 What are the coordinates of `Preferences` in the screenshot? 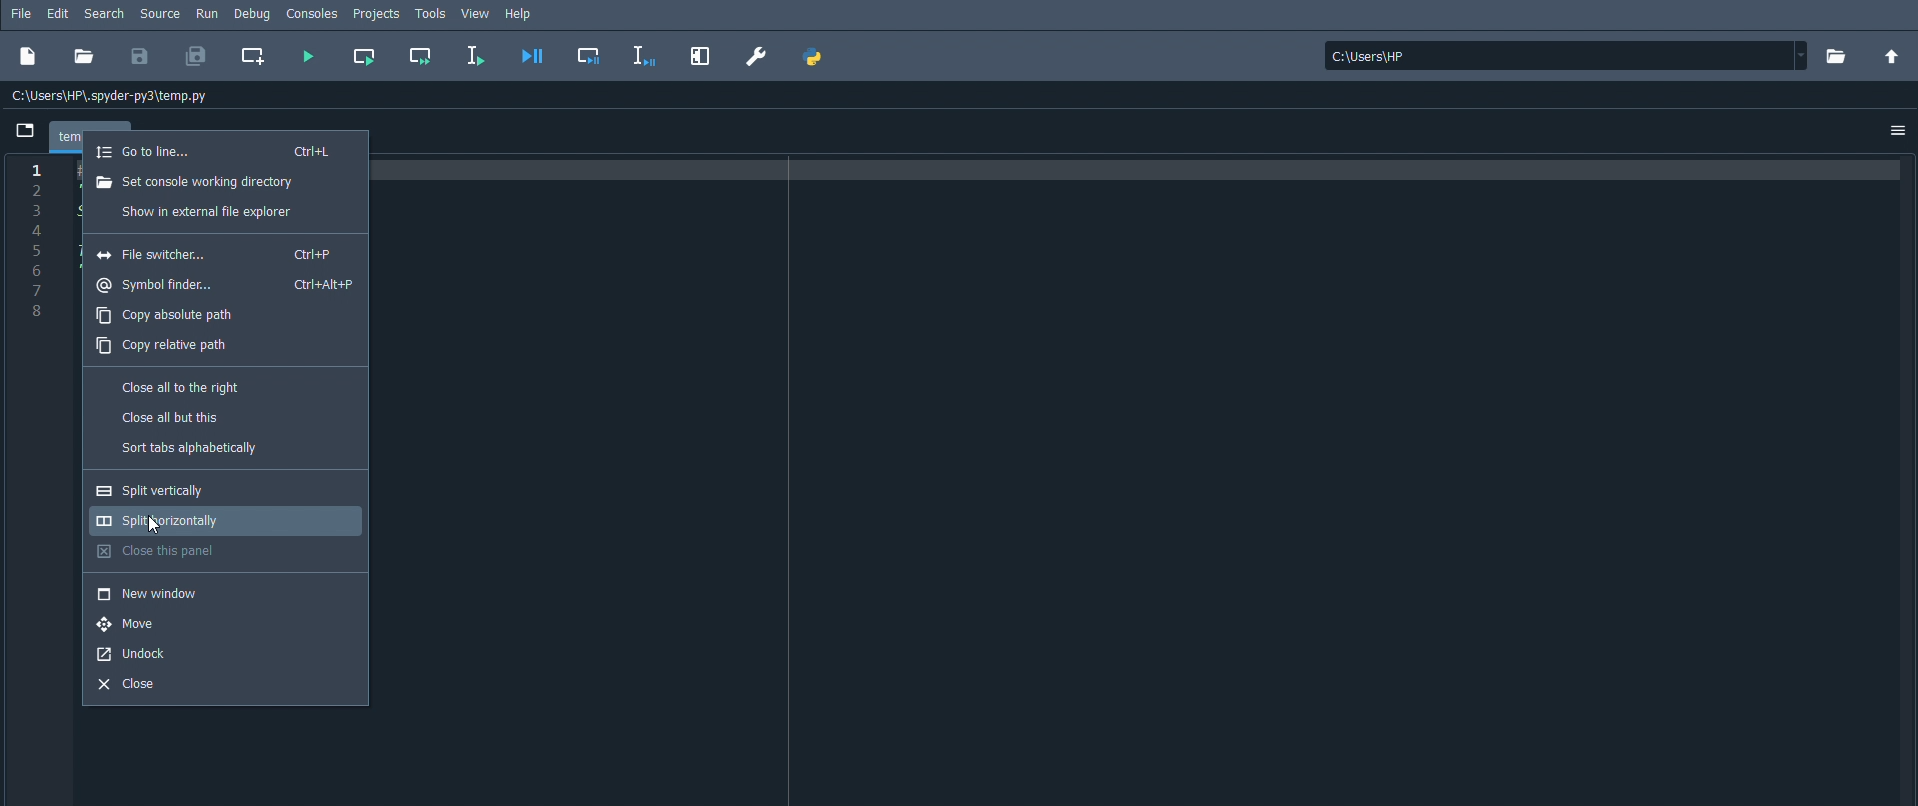 It's located at (755, 56).